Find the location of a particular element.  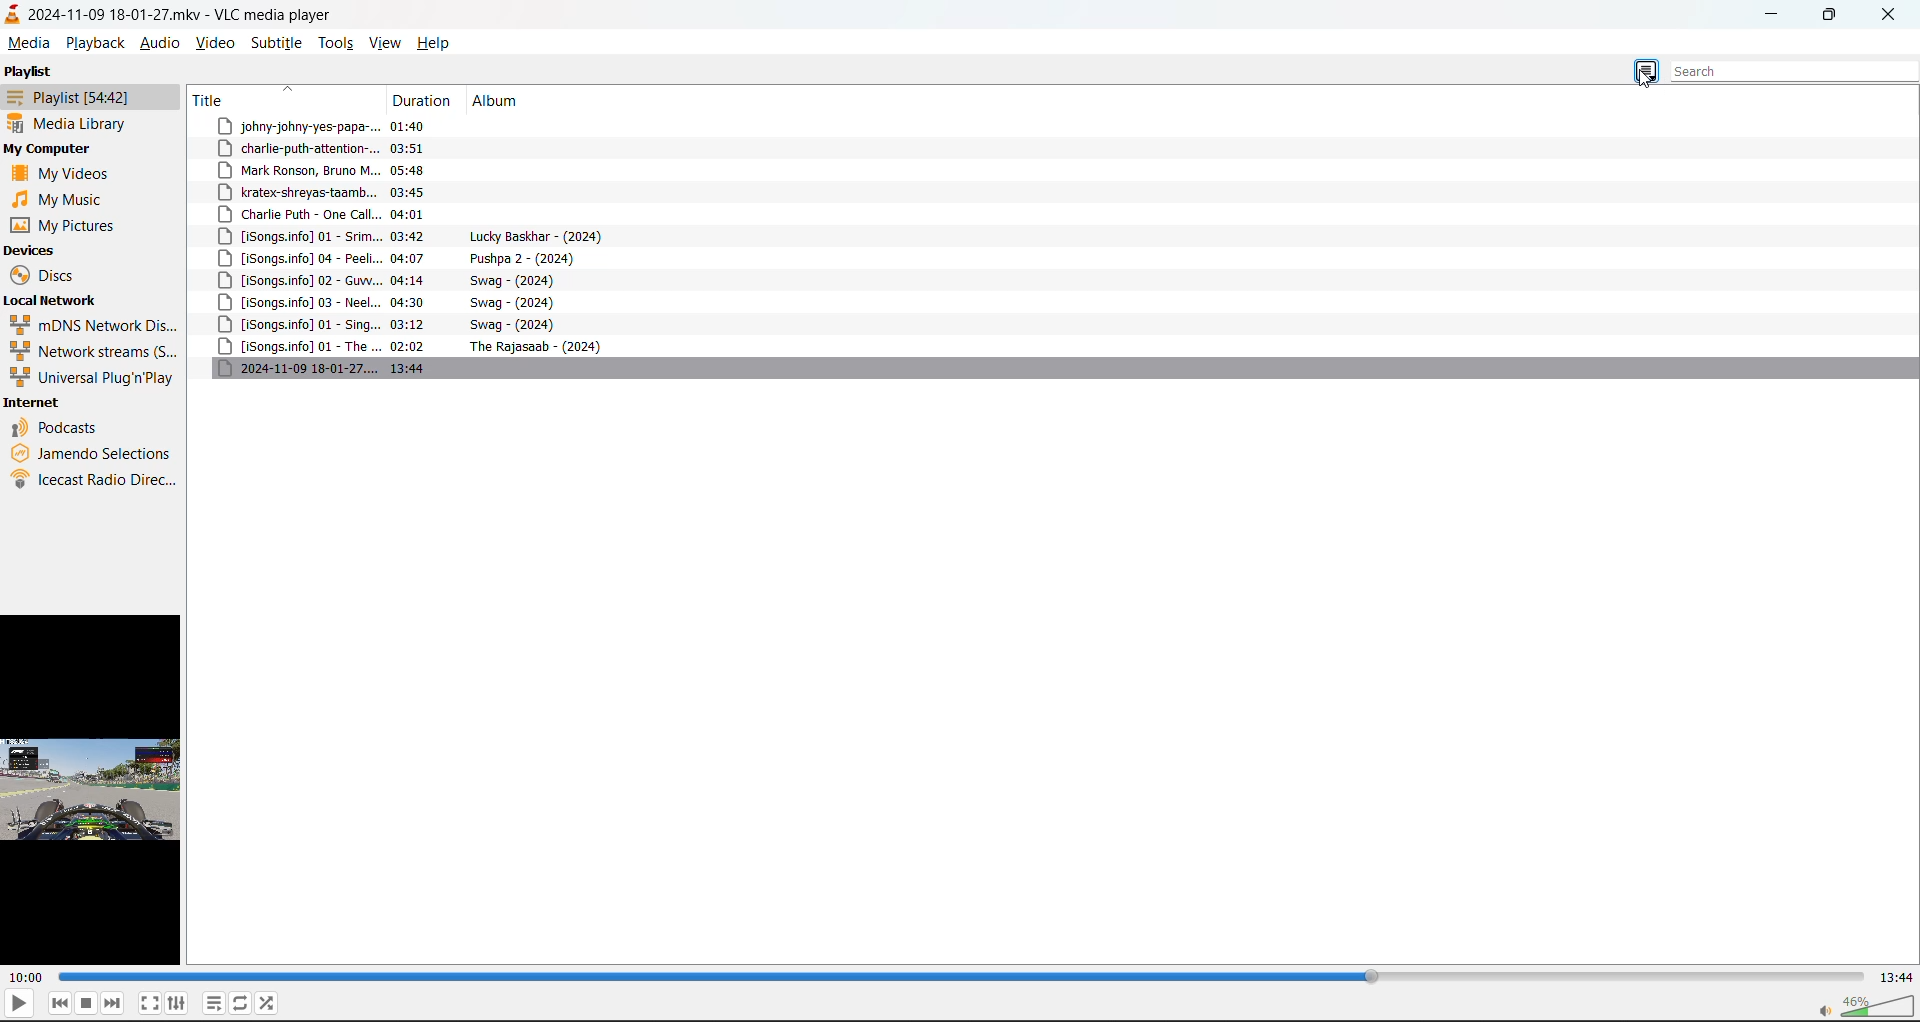

pictures is located at coordinates (63, 226).